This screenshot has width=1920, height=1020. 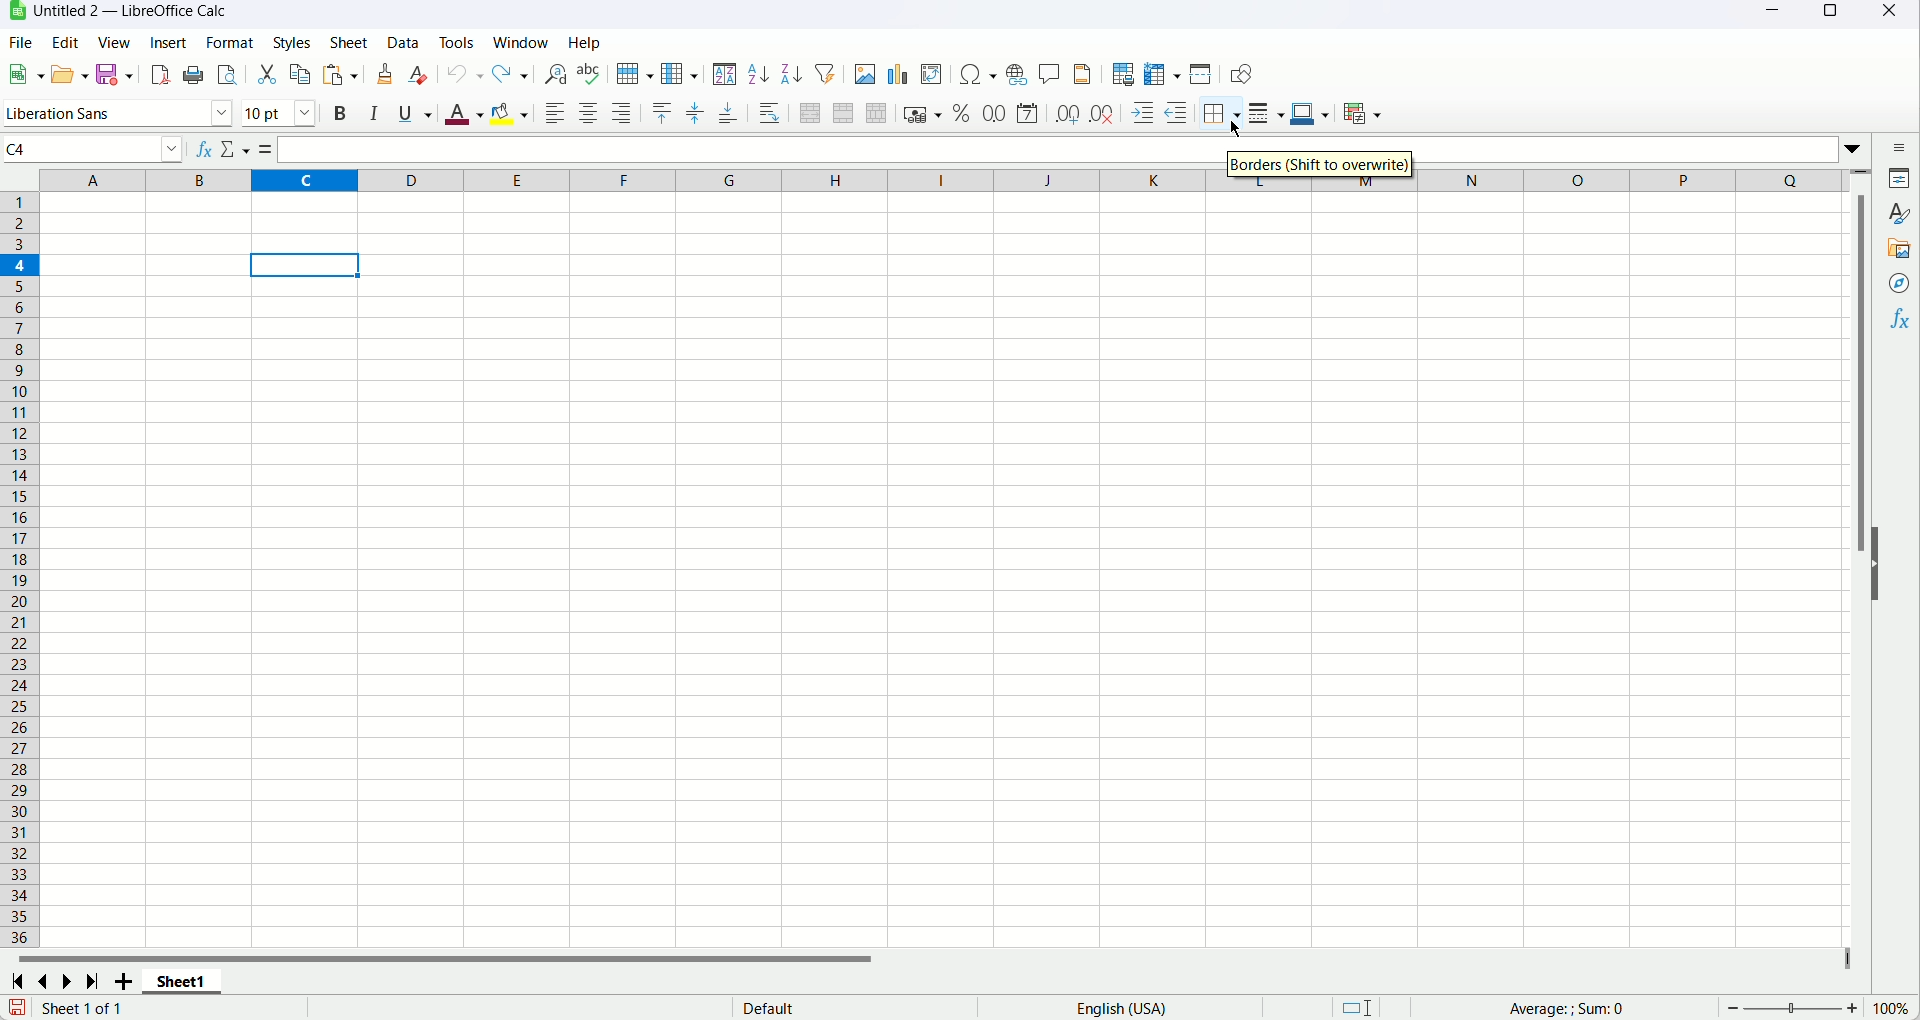 What do you see at coordinates (1219, 116) in the screenshot?
I see `Borders` at bounding box center [1219, 116].